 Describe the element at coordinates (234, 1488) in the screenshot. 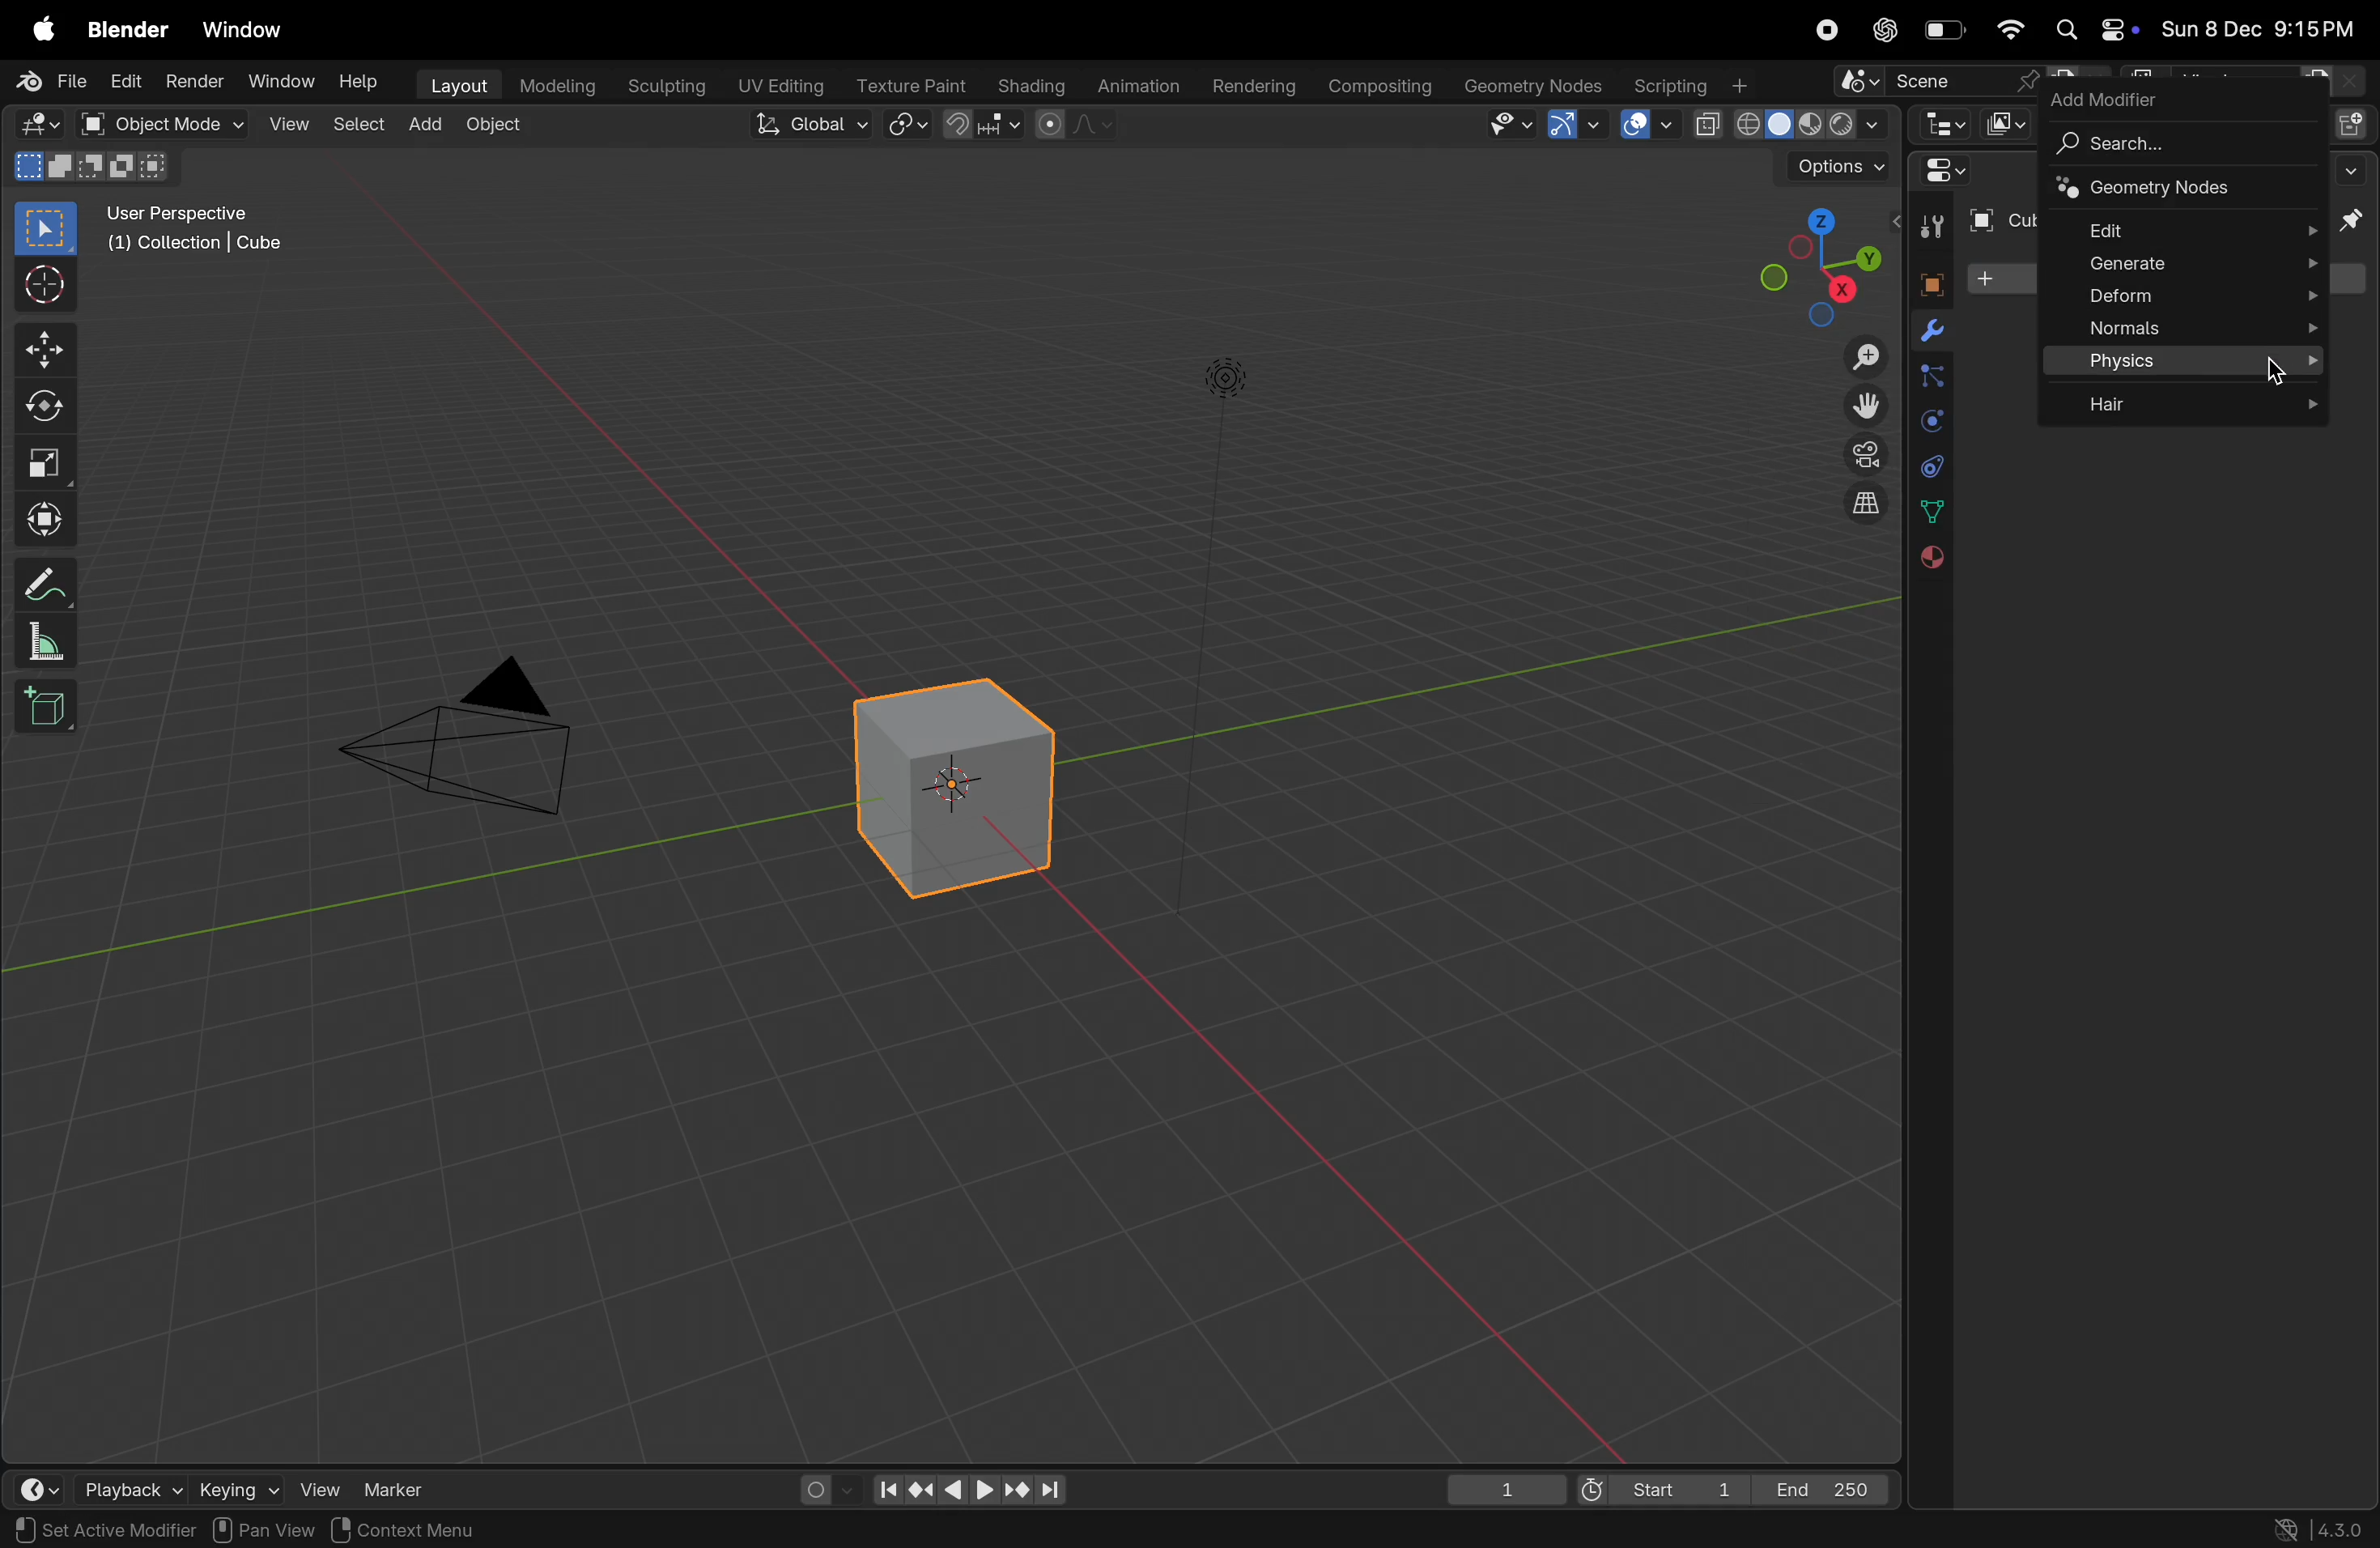

I see `keying` at that location.